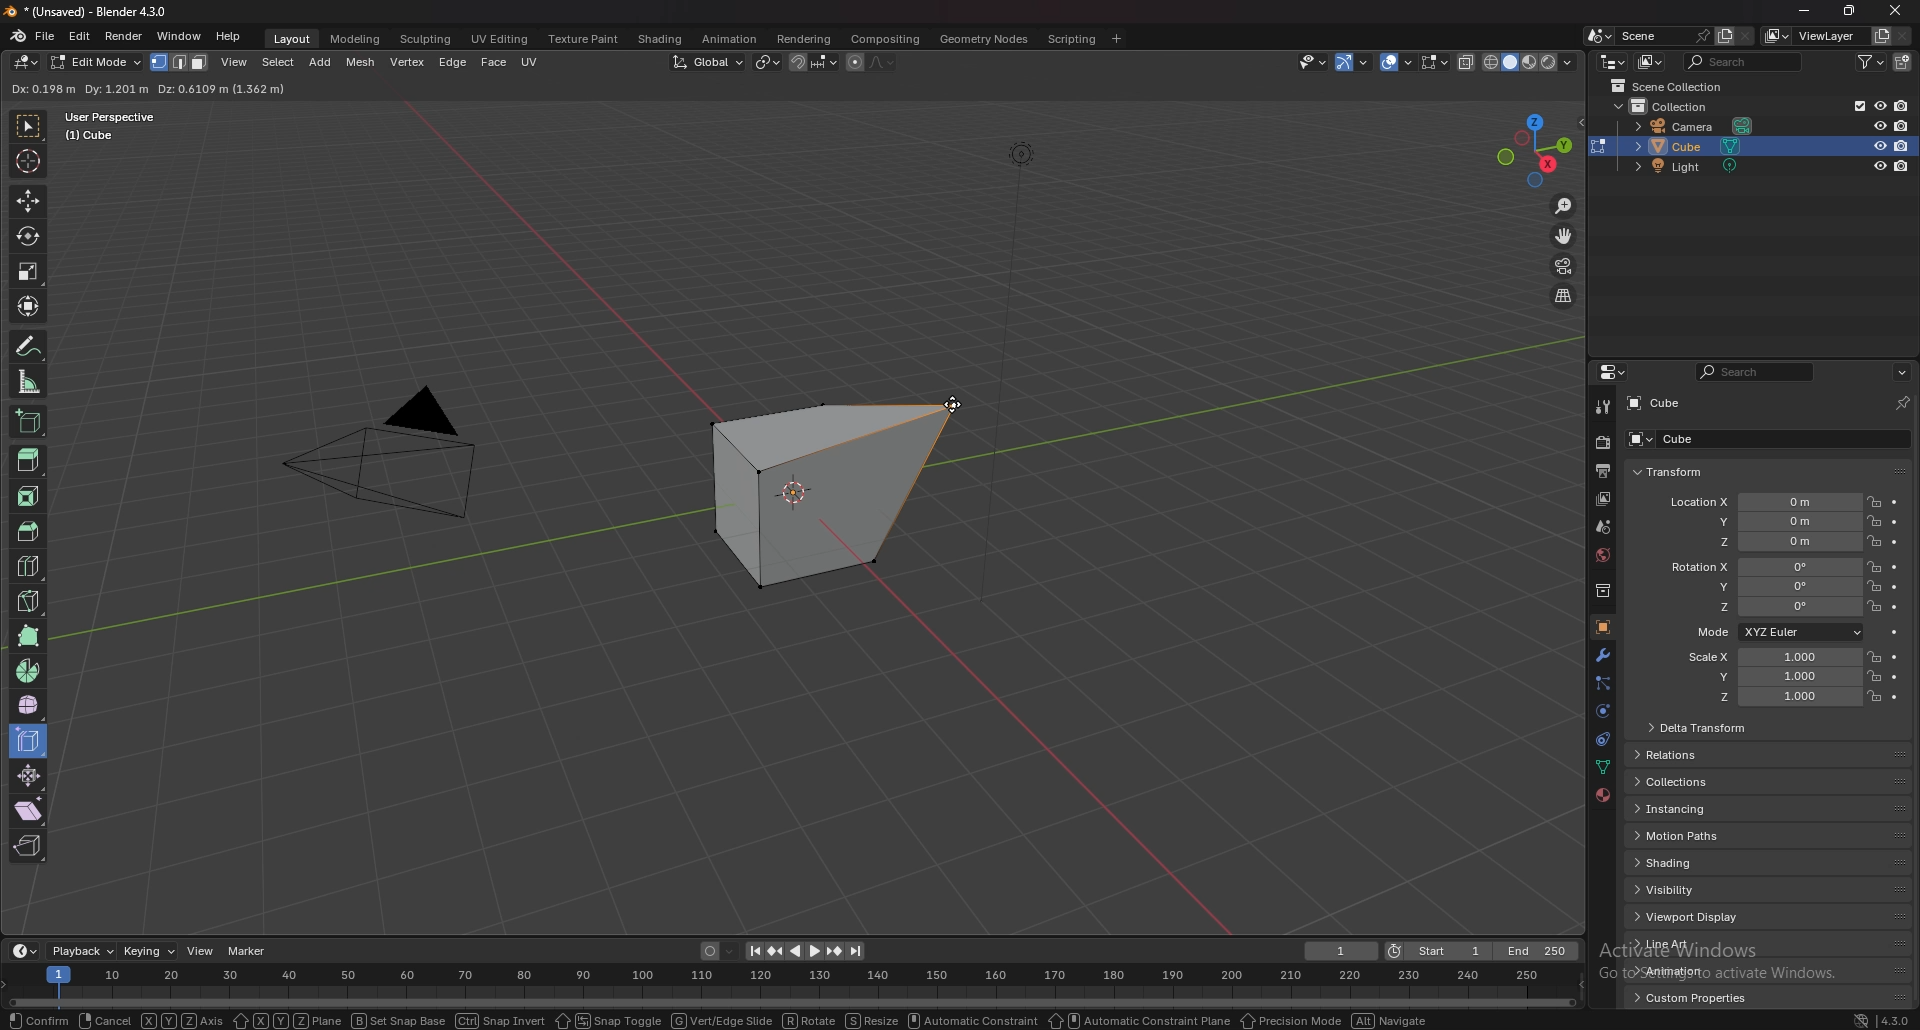 This screenshot has width=1920, height=1030. Describe the element at coordinates (280, 64) in the screenshot. I see `select` at that location.